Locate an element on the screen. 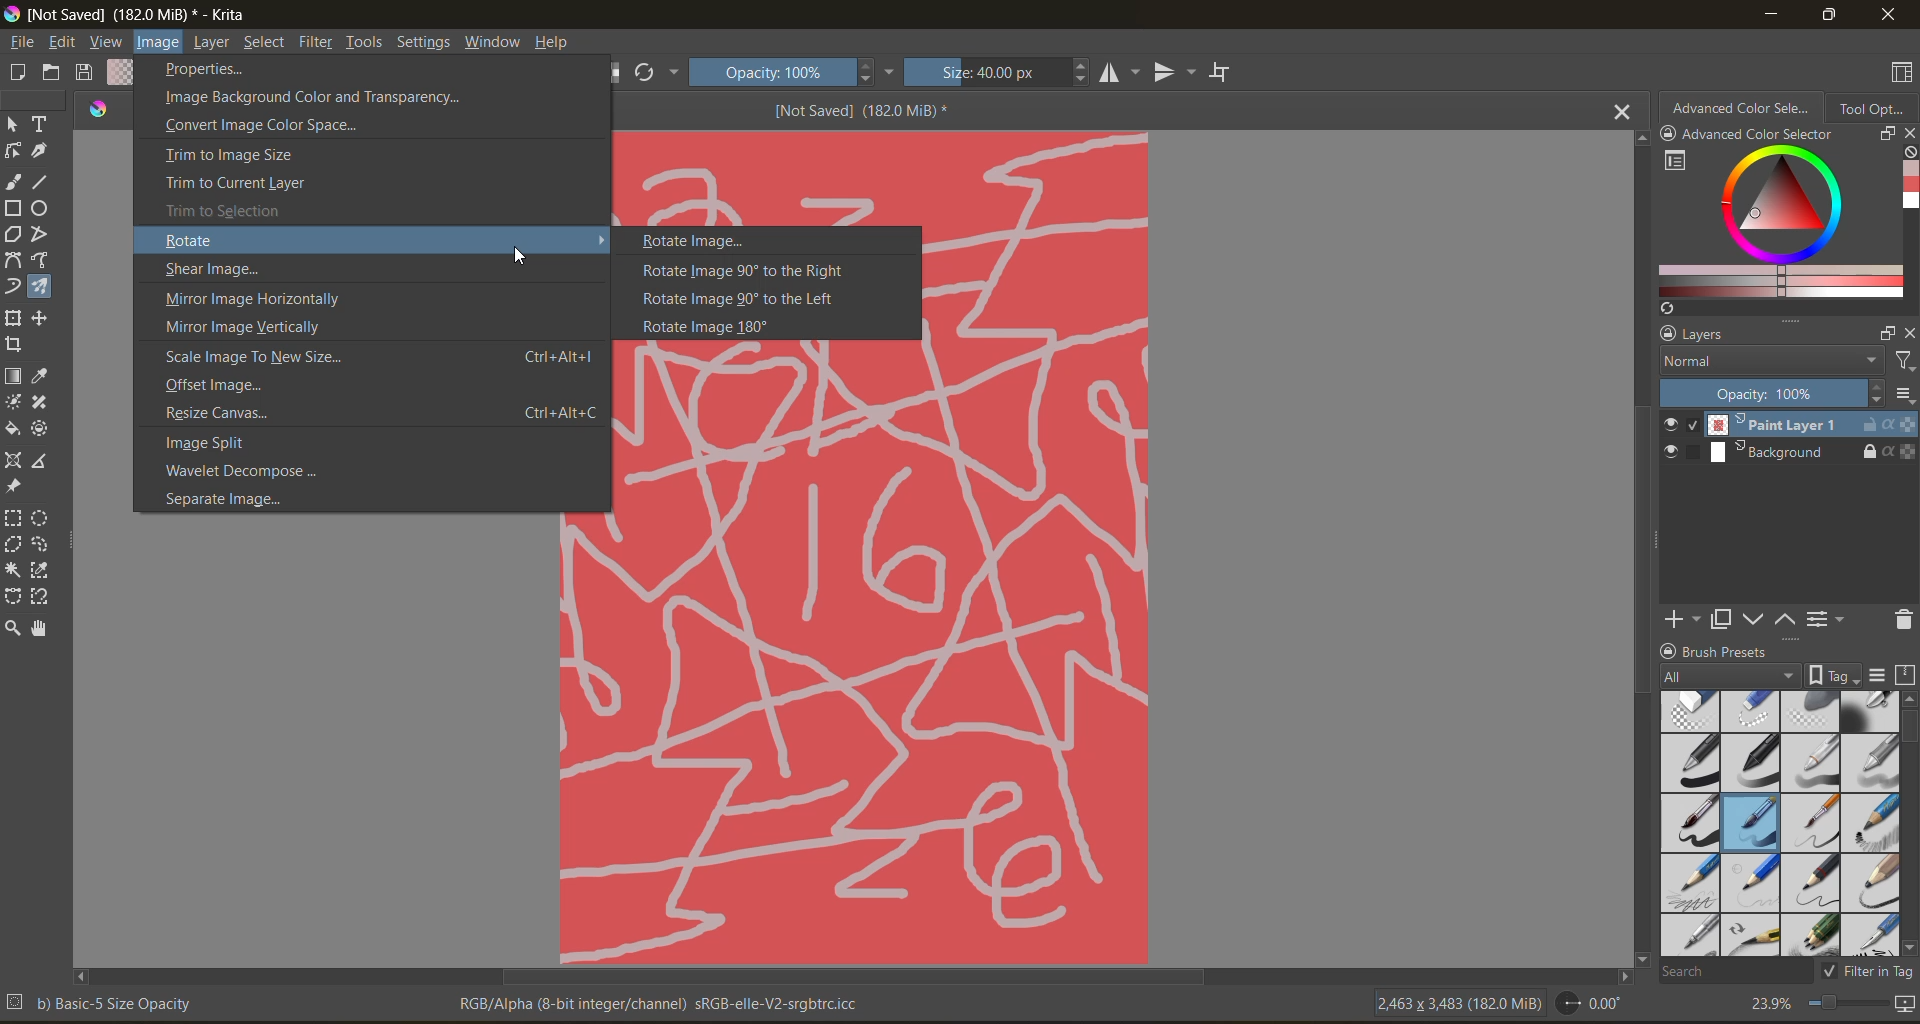 Image resolution: width=1920 pixels, height=1024 pixels. filters is located at coordinates (1902, 364).